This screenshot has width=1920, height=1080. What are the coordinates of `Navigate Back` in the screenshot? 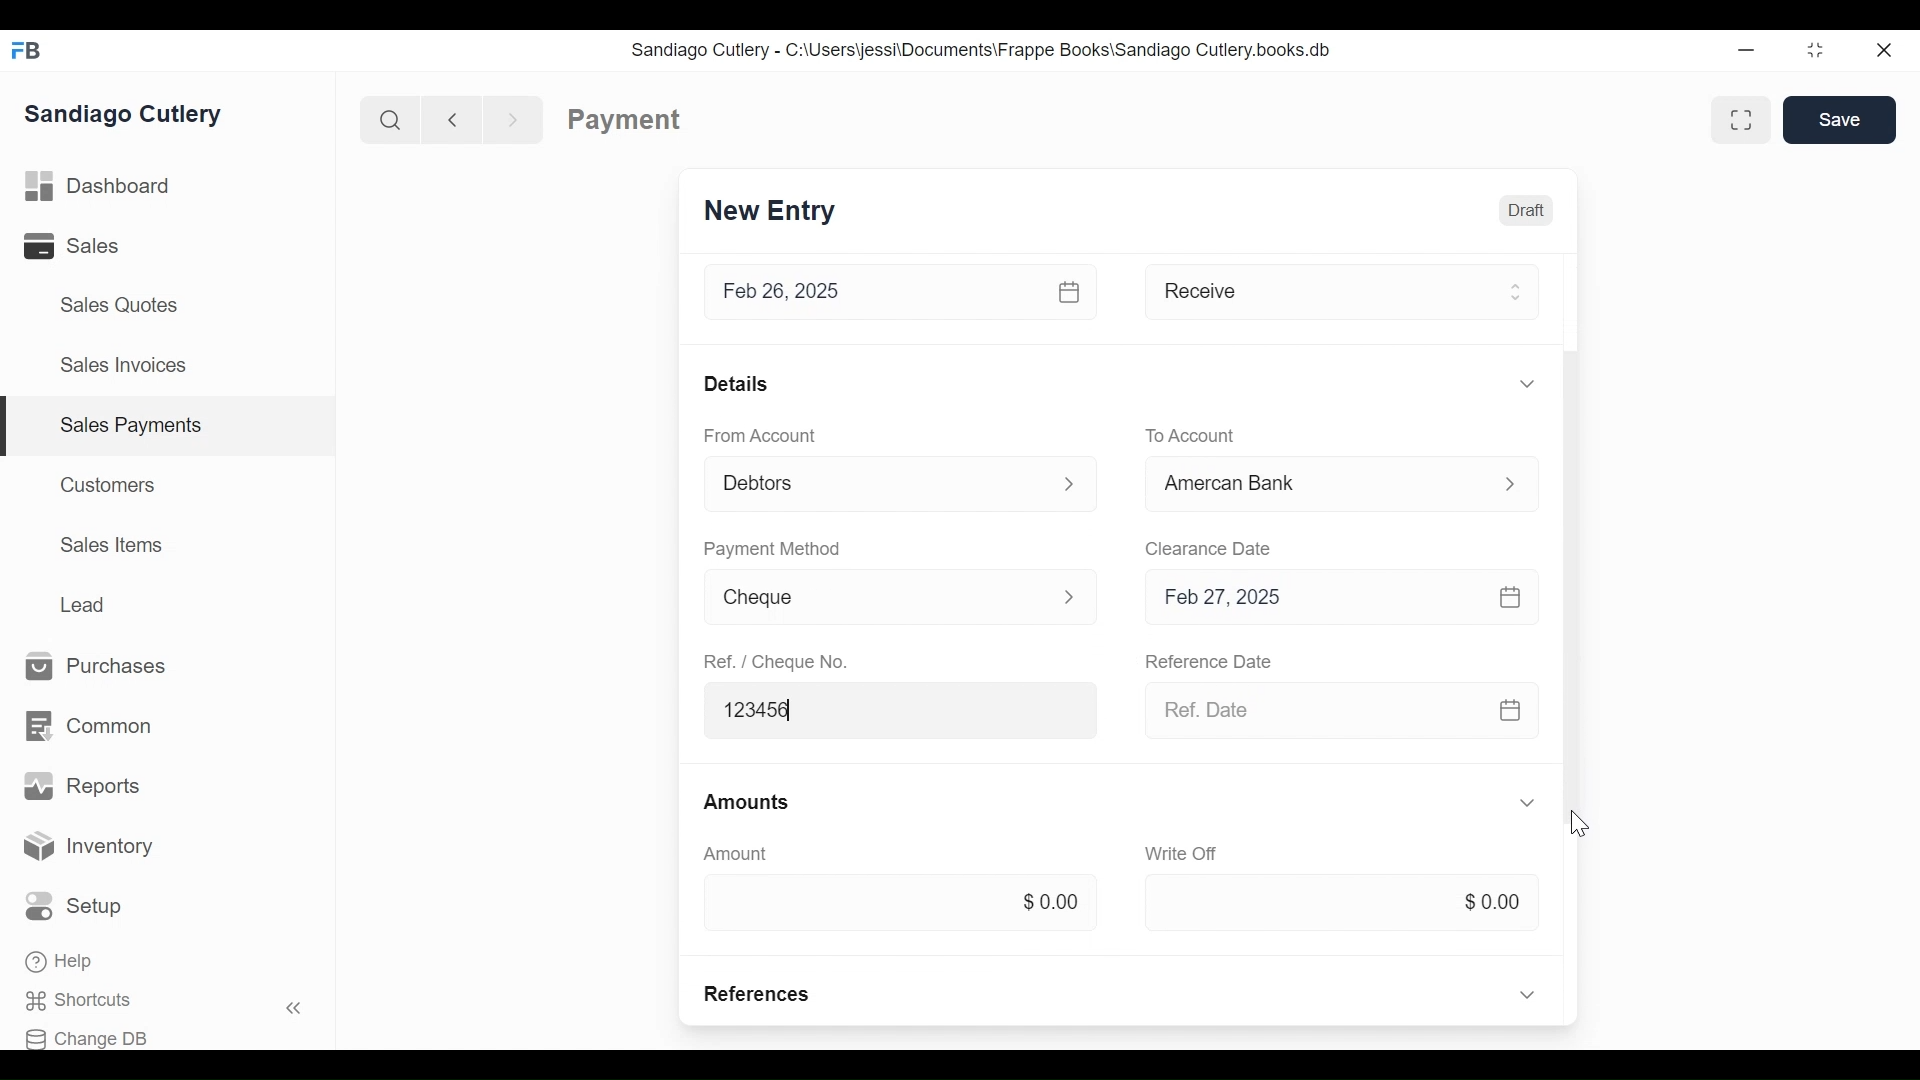 It's located at (448, 119).